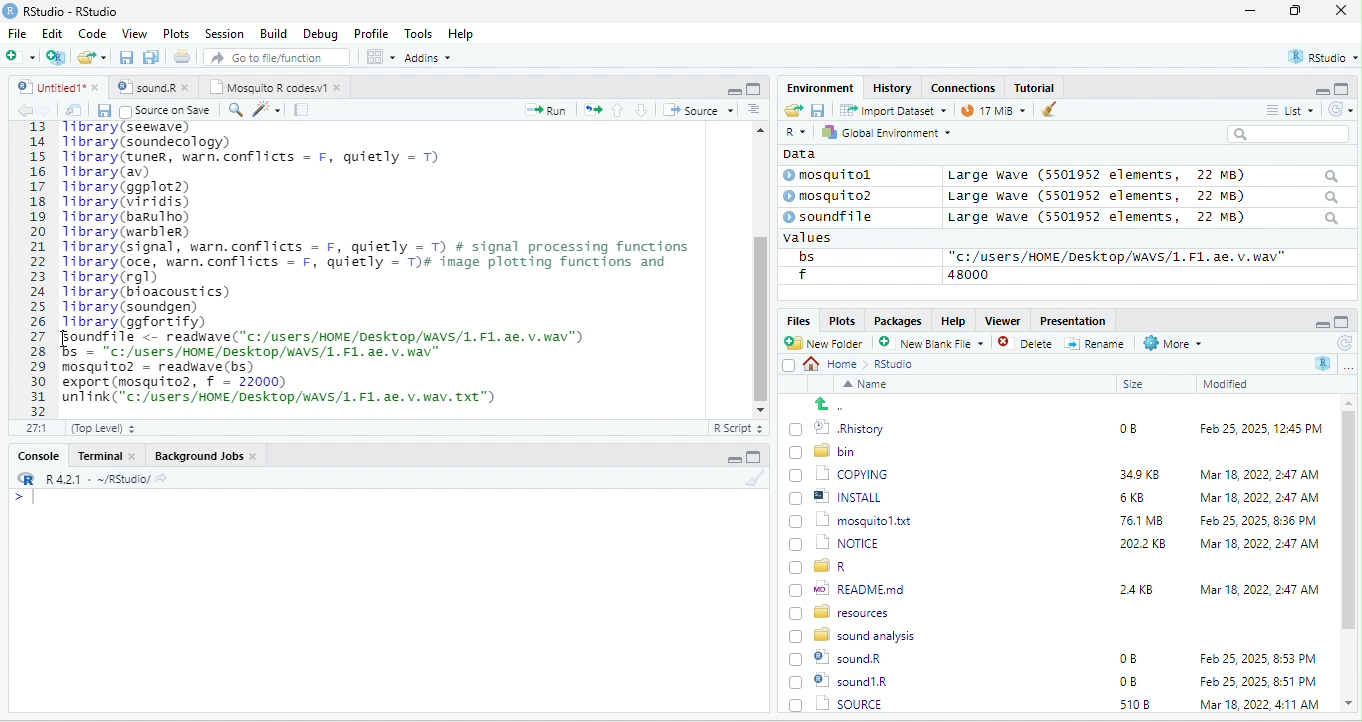 This screenshot has height=722, width=1362. What do you see at coordinates (1337, 109) in the screenshot?
I see `refresh` at bounding box center [1337, 109].